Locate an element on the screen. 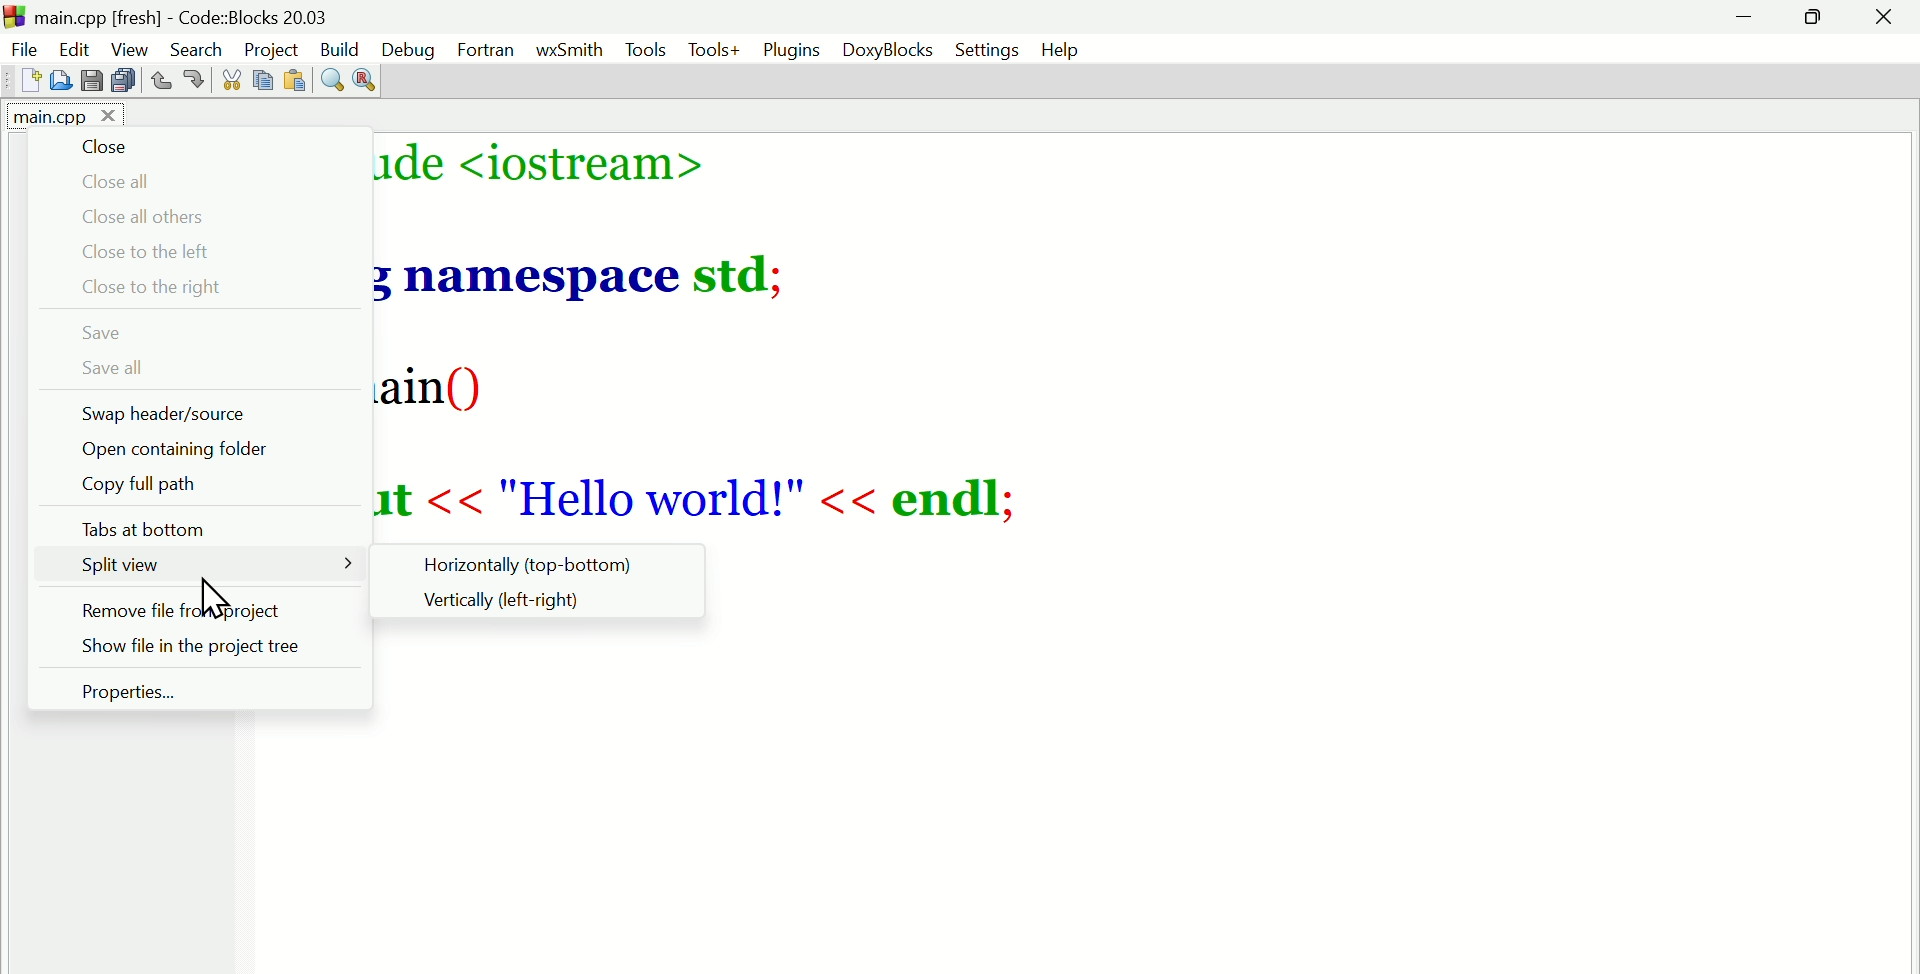 This screenshot has height=974, width=1920. Replace is located at coordinates (371, 77).